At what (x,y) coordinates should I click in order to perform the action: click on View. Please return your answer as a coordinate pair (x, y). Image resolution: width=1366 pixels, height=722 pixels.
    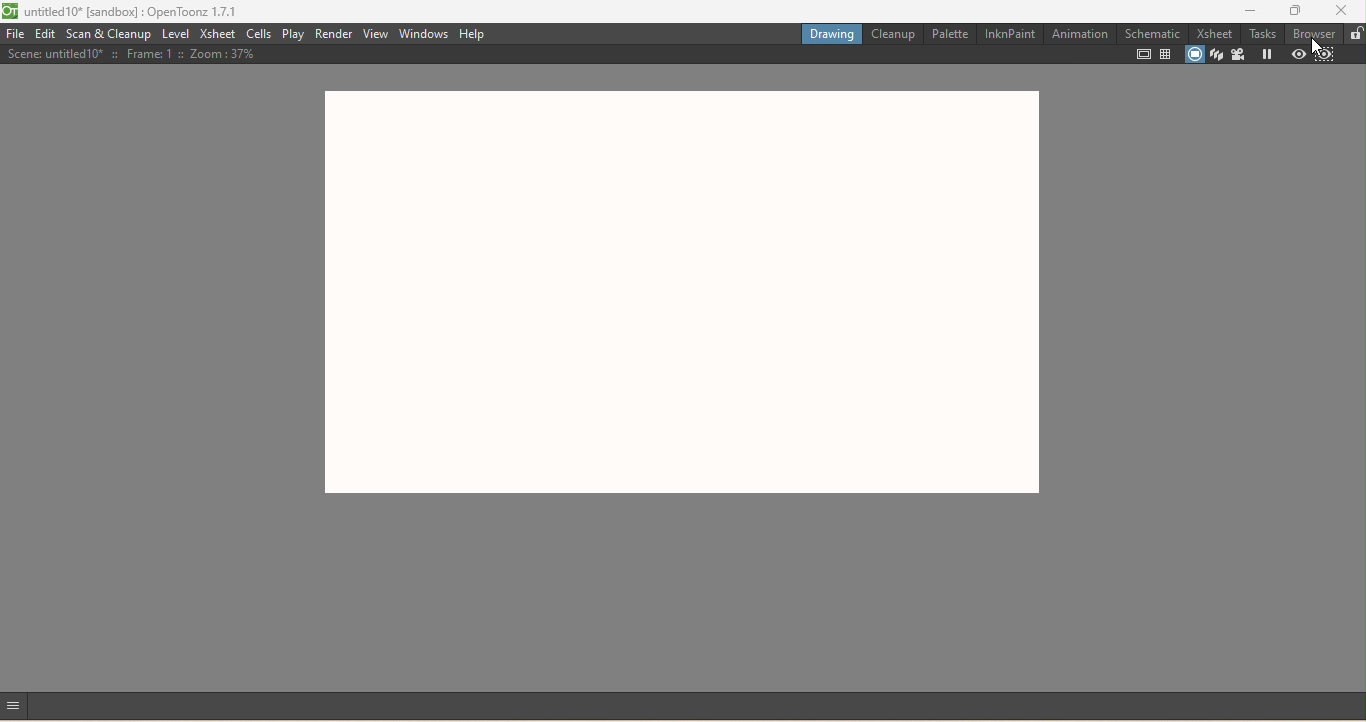
    Looking at the image, I should click on (378, 34).